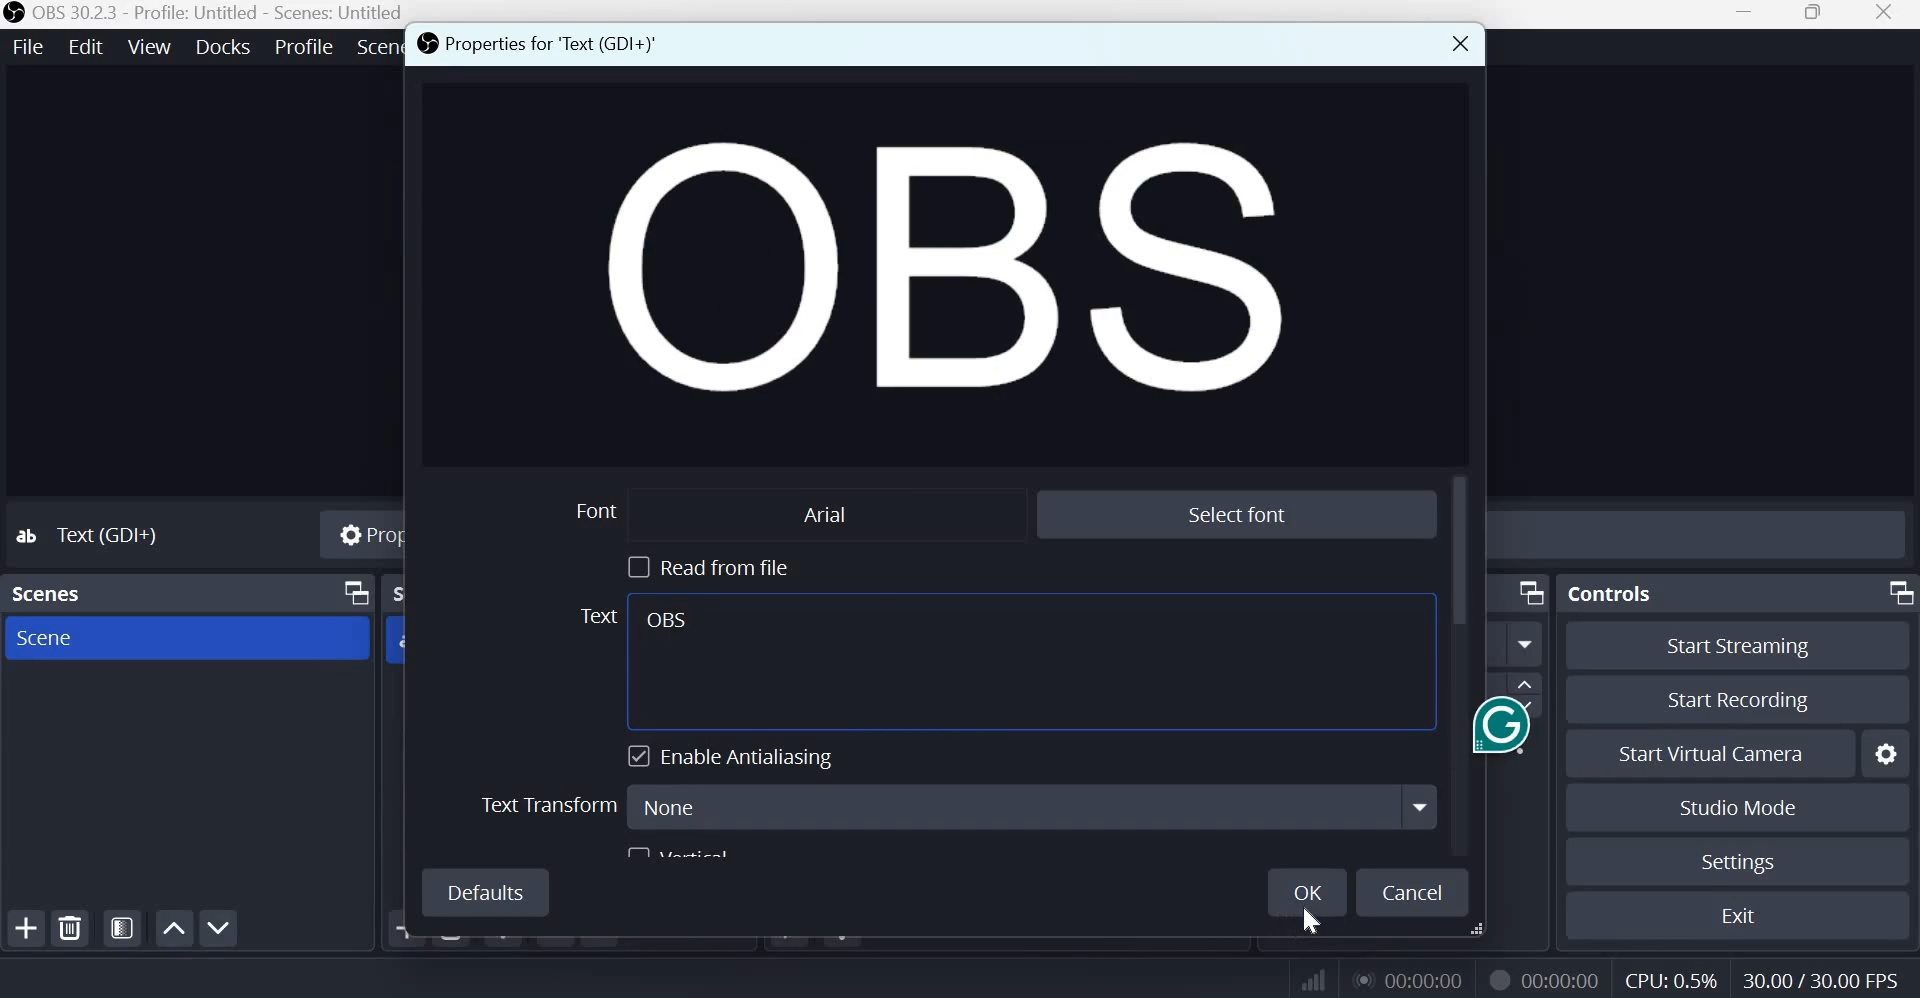 Image resolution: width=1920 pixels, height=998 pixels. Describe the element at coordinates (304, 47) in the screenshot. I see `Profile` at that location.